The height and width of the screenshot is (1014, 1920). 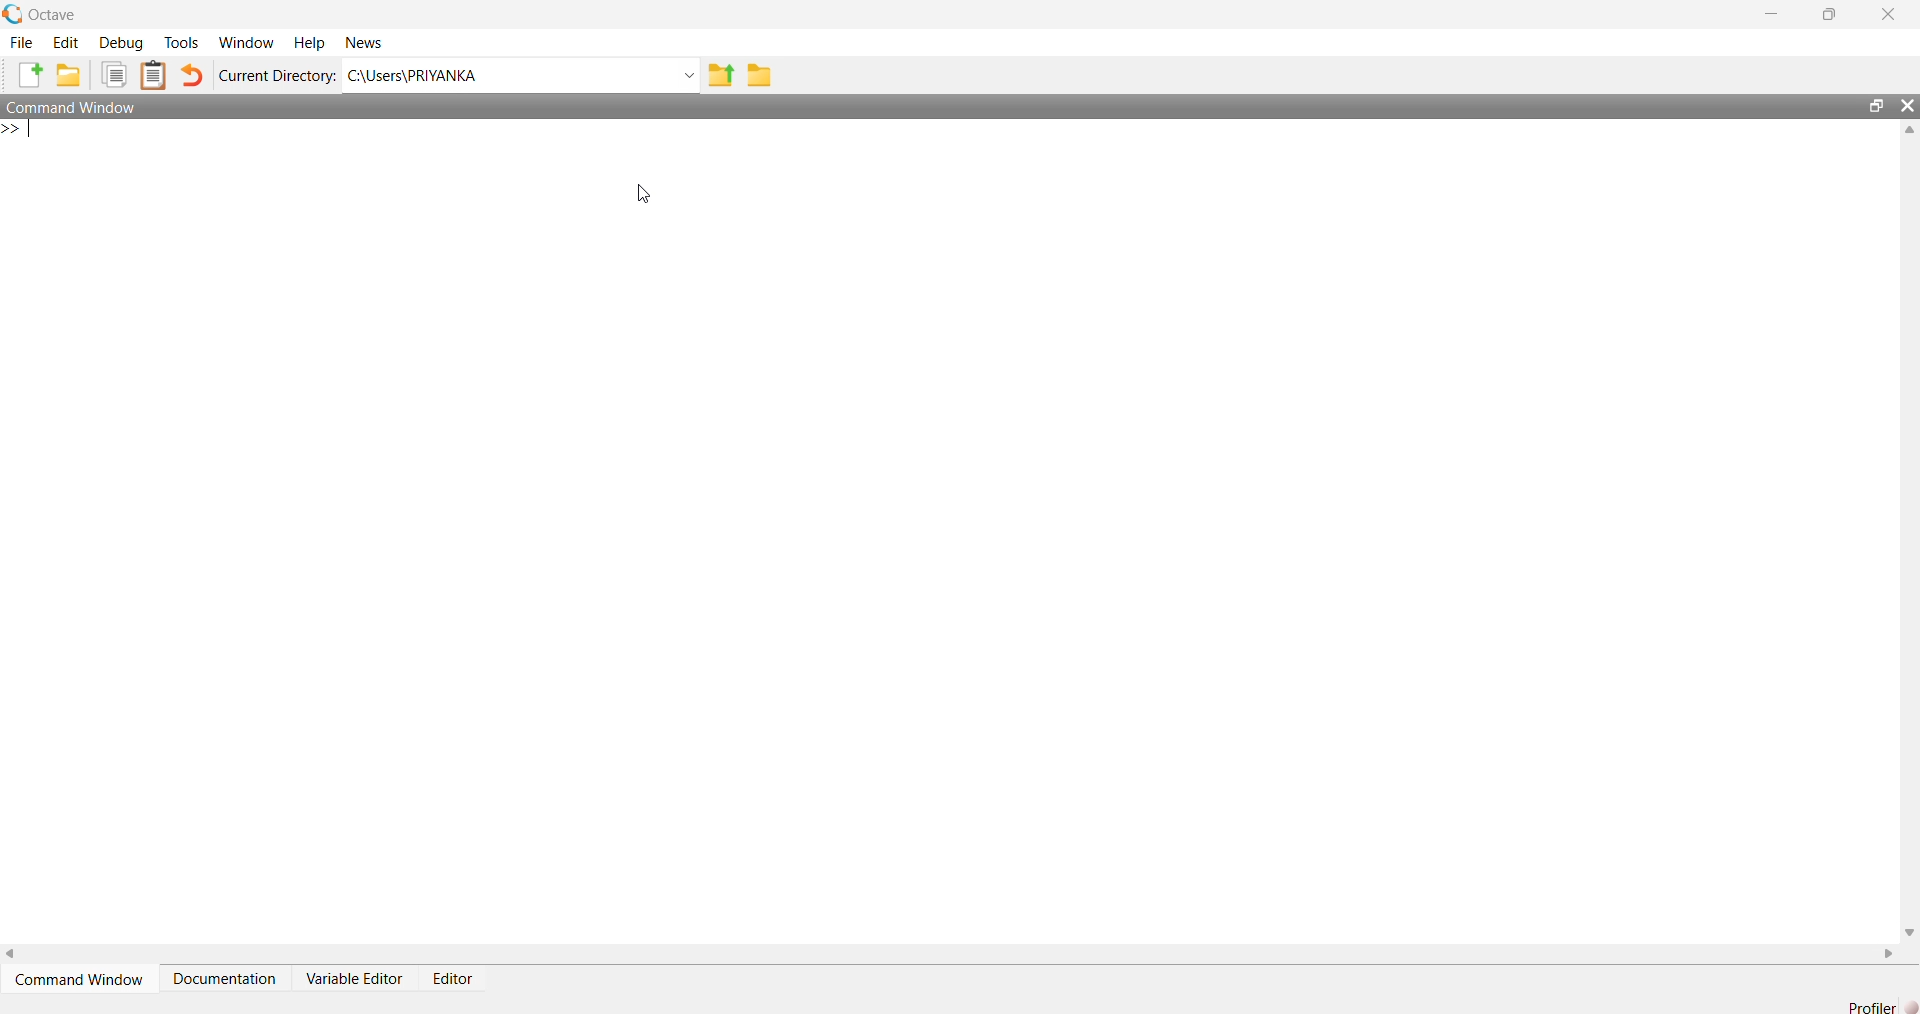 I want to click on Tools, so click(x=184, y=42).